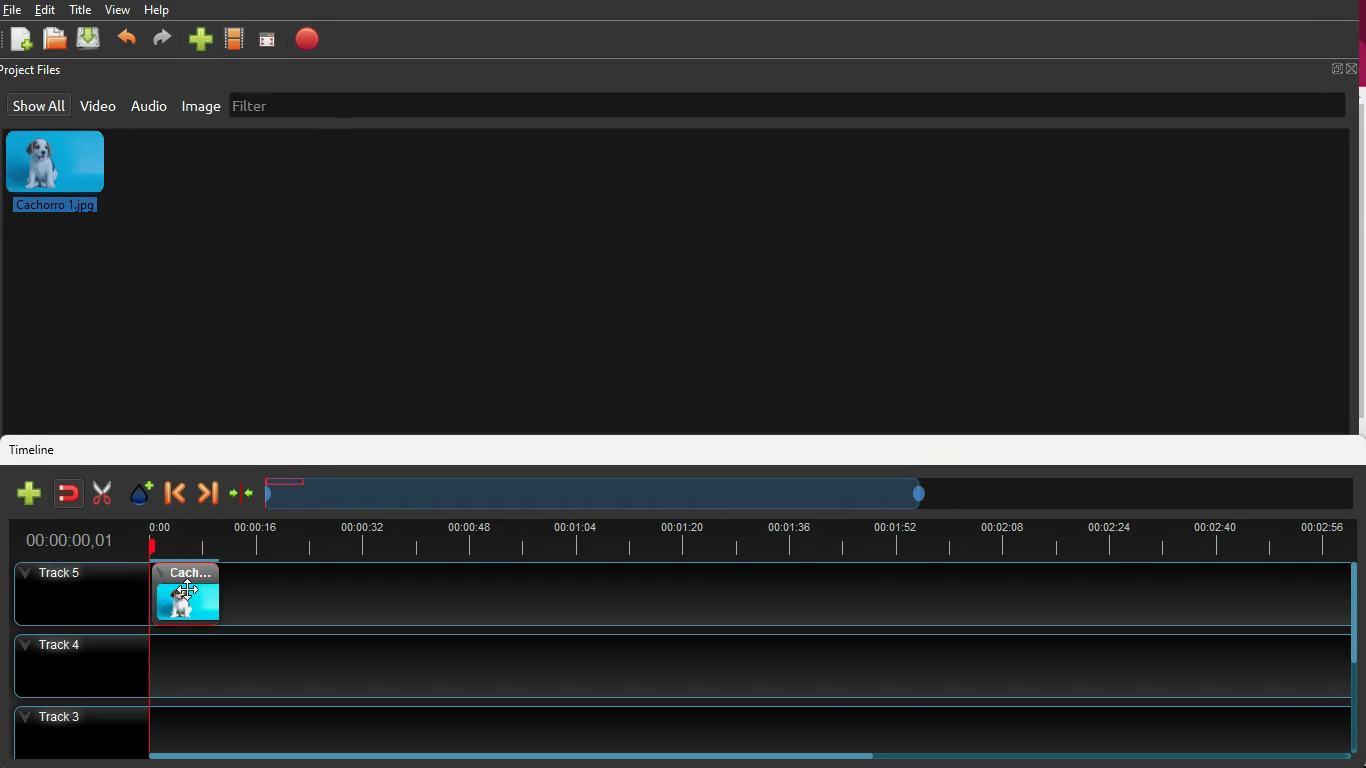  Describe the element at coordinates (120, 10) in the screenshot. I see `view` at that location.